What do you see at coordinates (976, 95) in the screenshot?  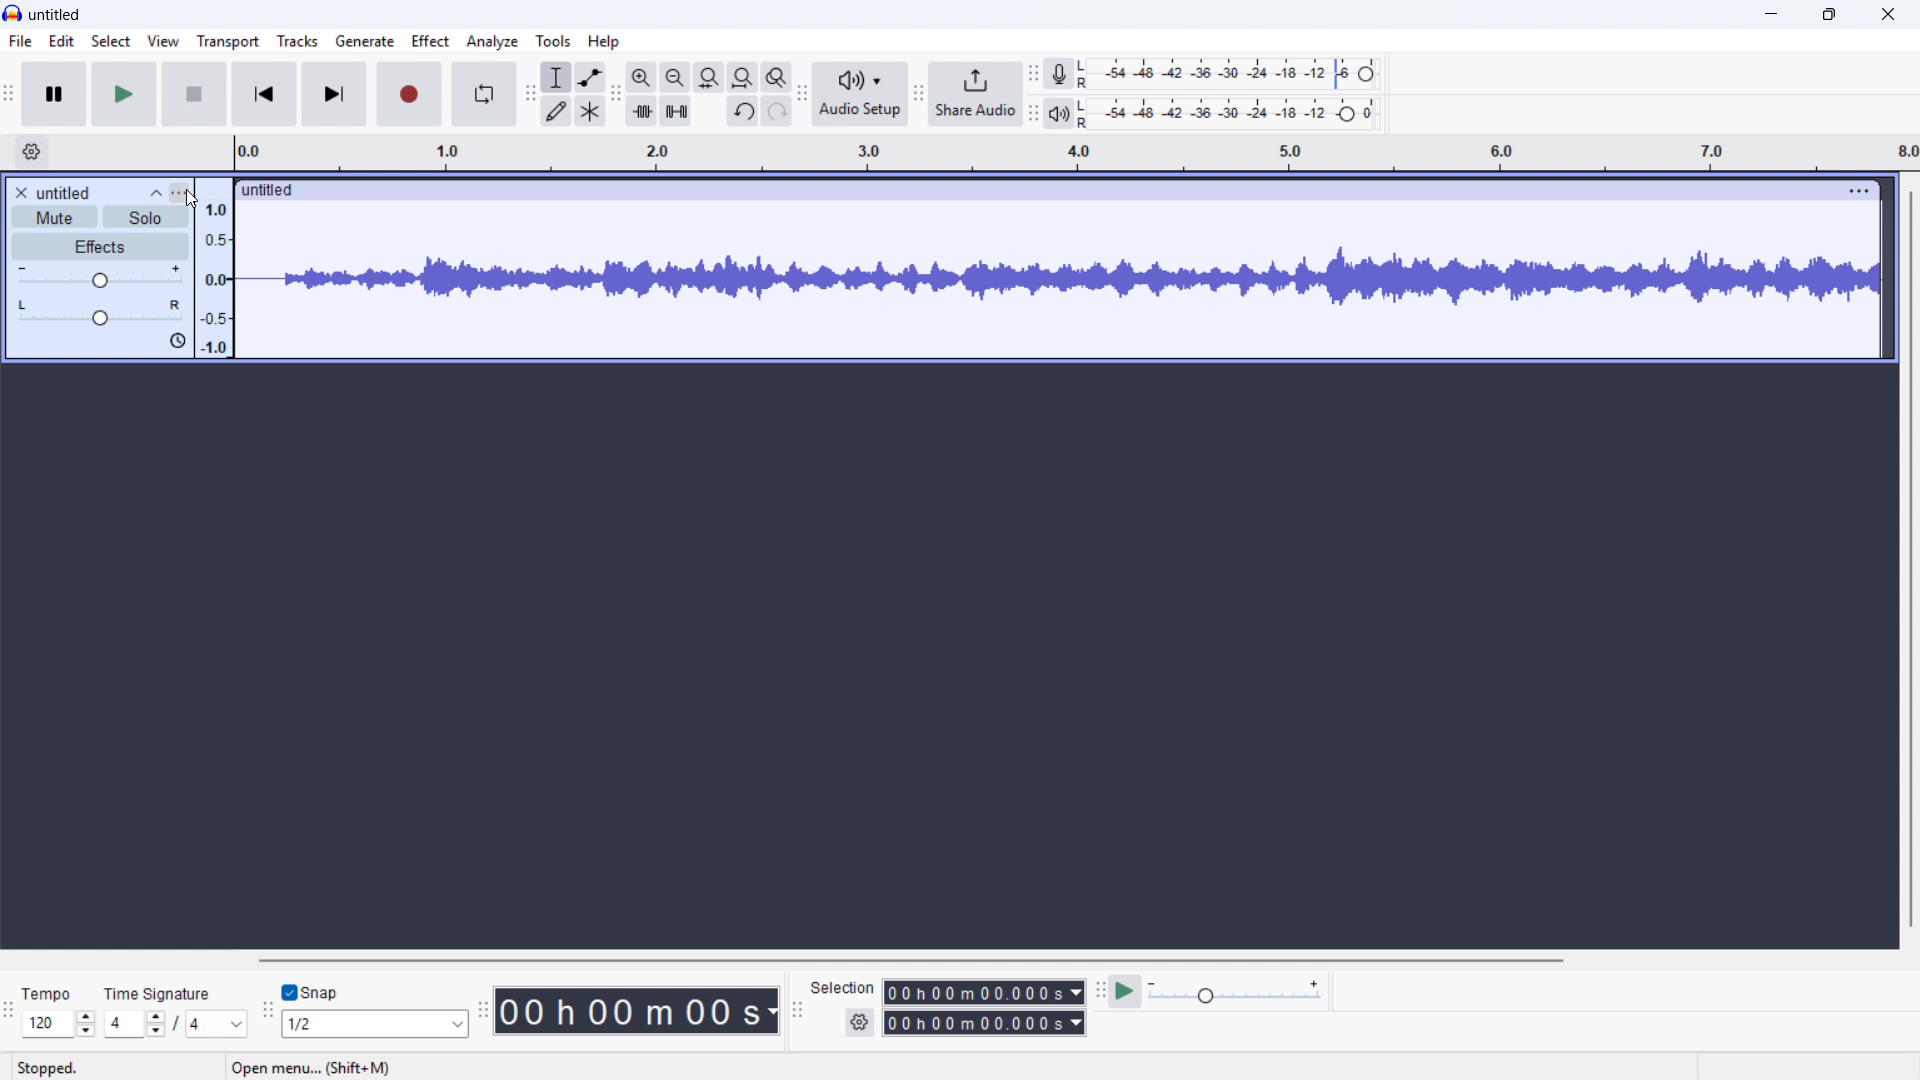 I see `Share audio ` at bounding box center [976, 95].